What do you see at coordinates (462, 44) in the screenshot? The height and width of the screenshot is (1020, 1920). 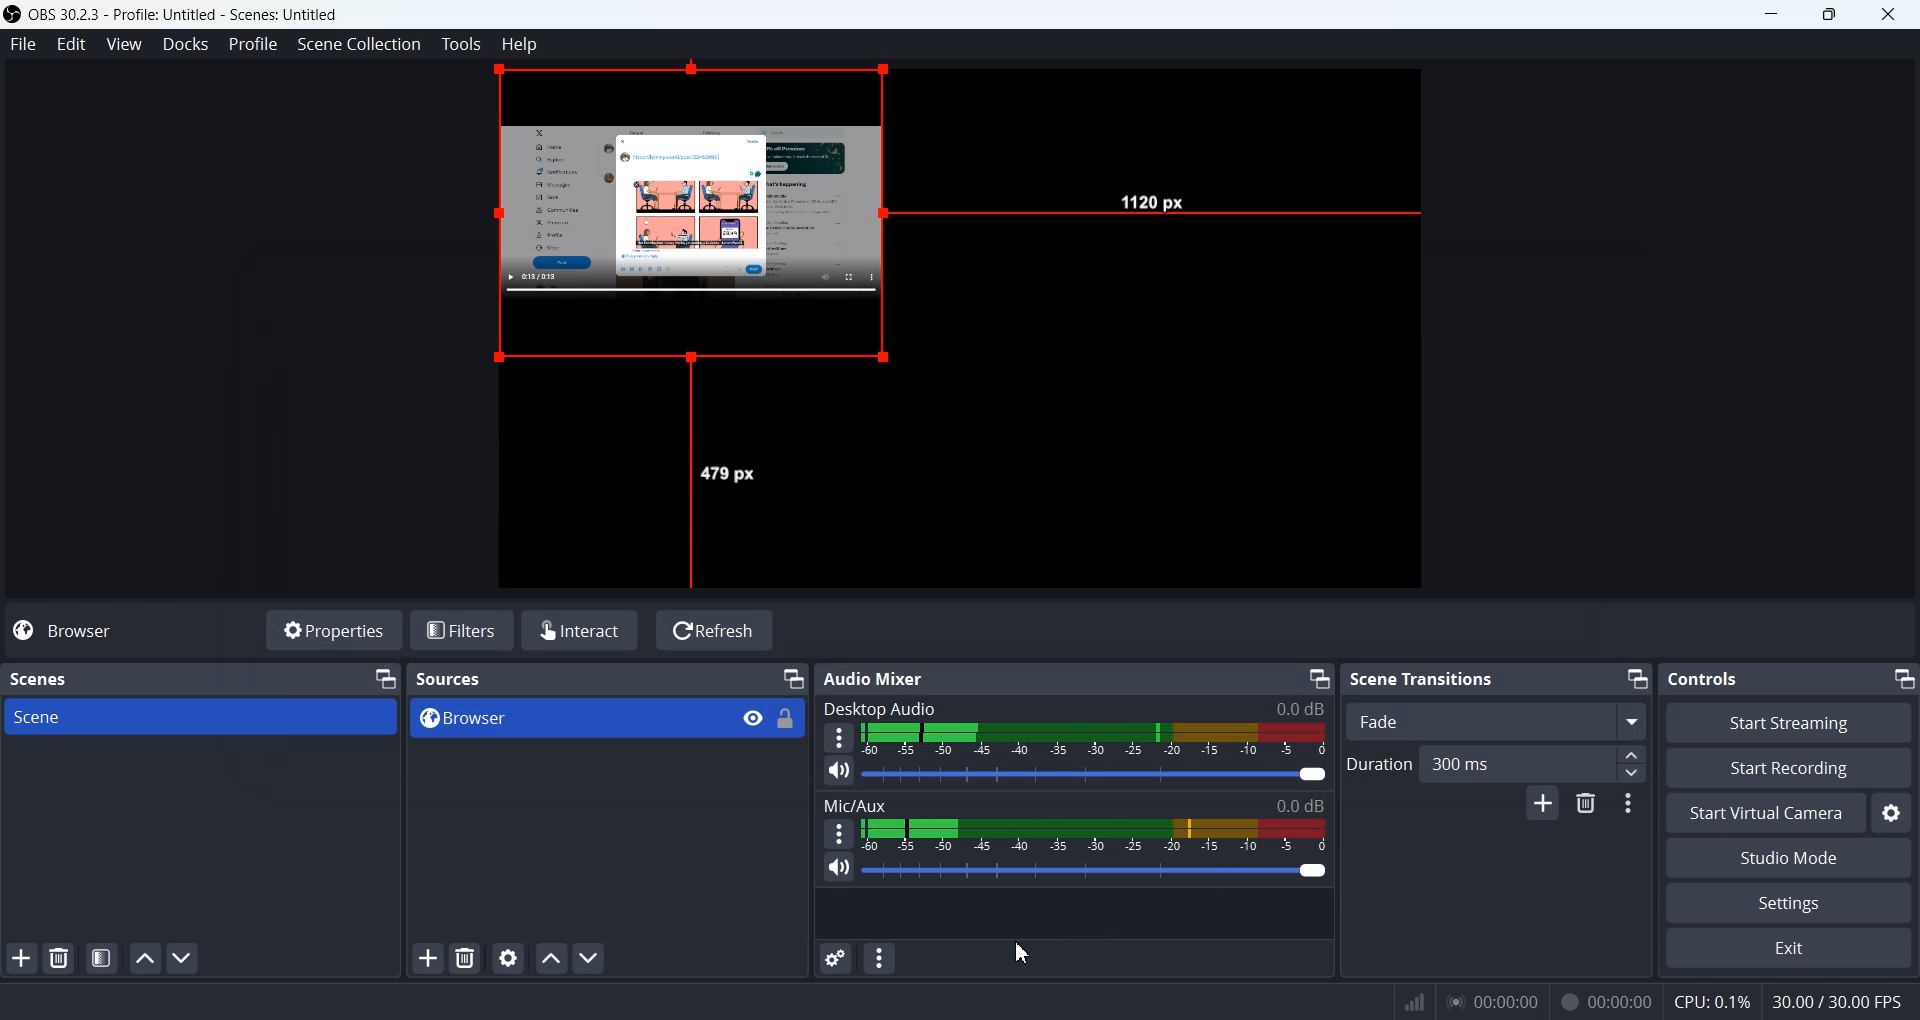 I see `Tools` at bounding box center [462, 44].